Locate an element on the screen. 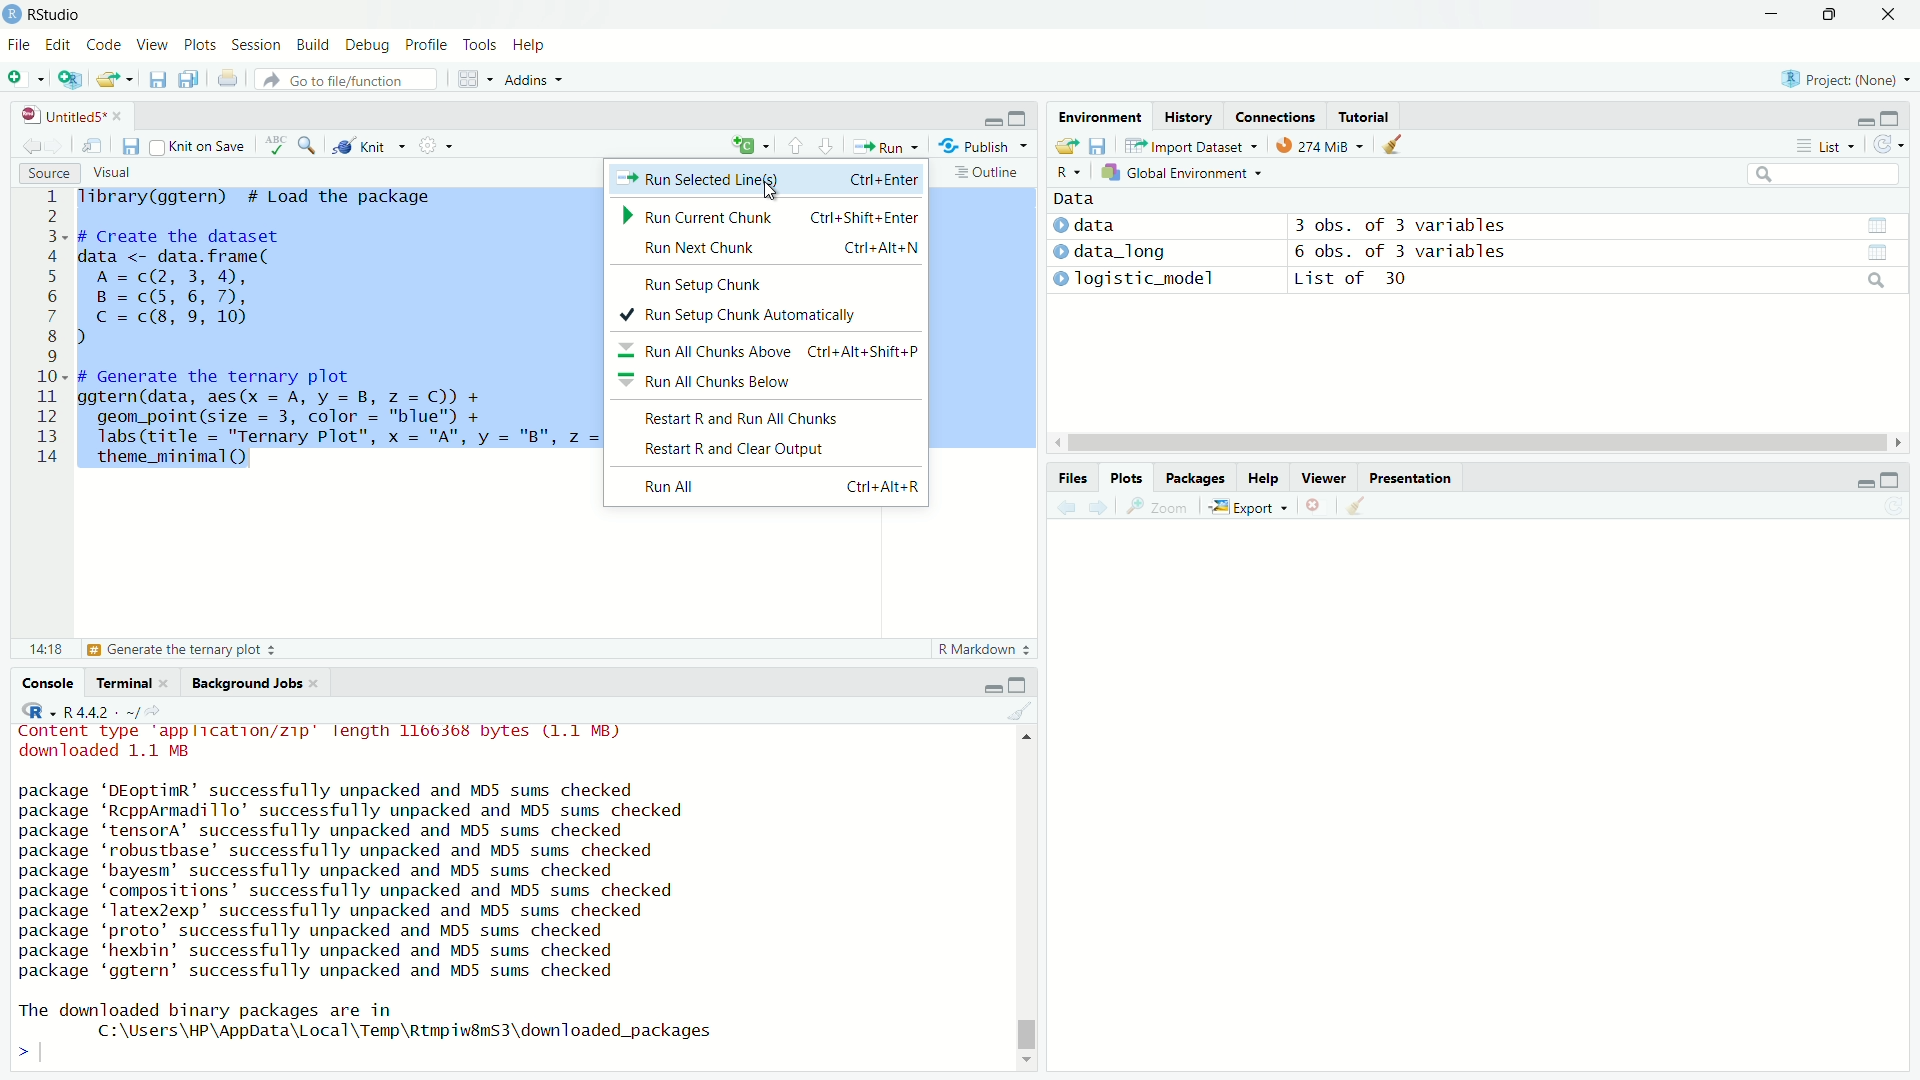 The height and width of the screenshot is (1080, 1920). Run All Chunks Above Ctrl+Alt+Shift+P is located at coordinates (771, 350).